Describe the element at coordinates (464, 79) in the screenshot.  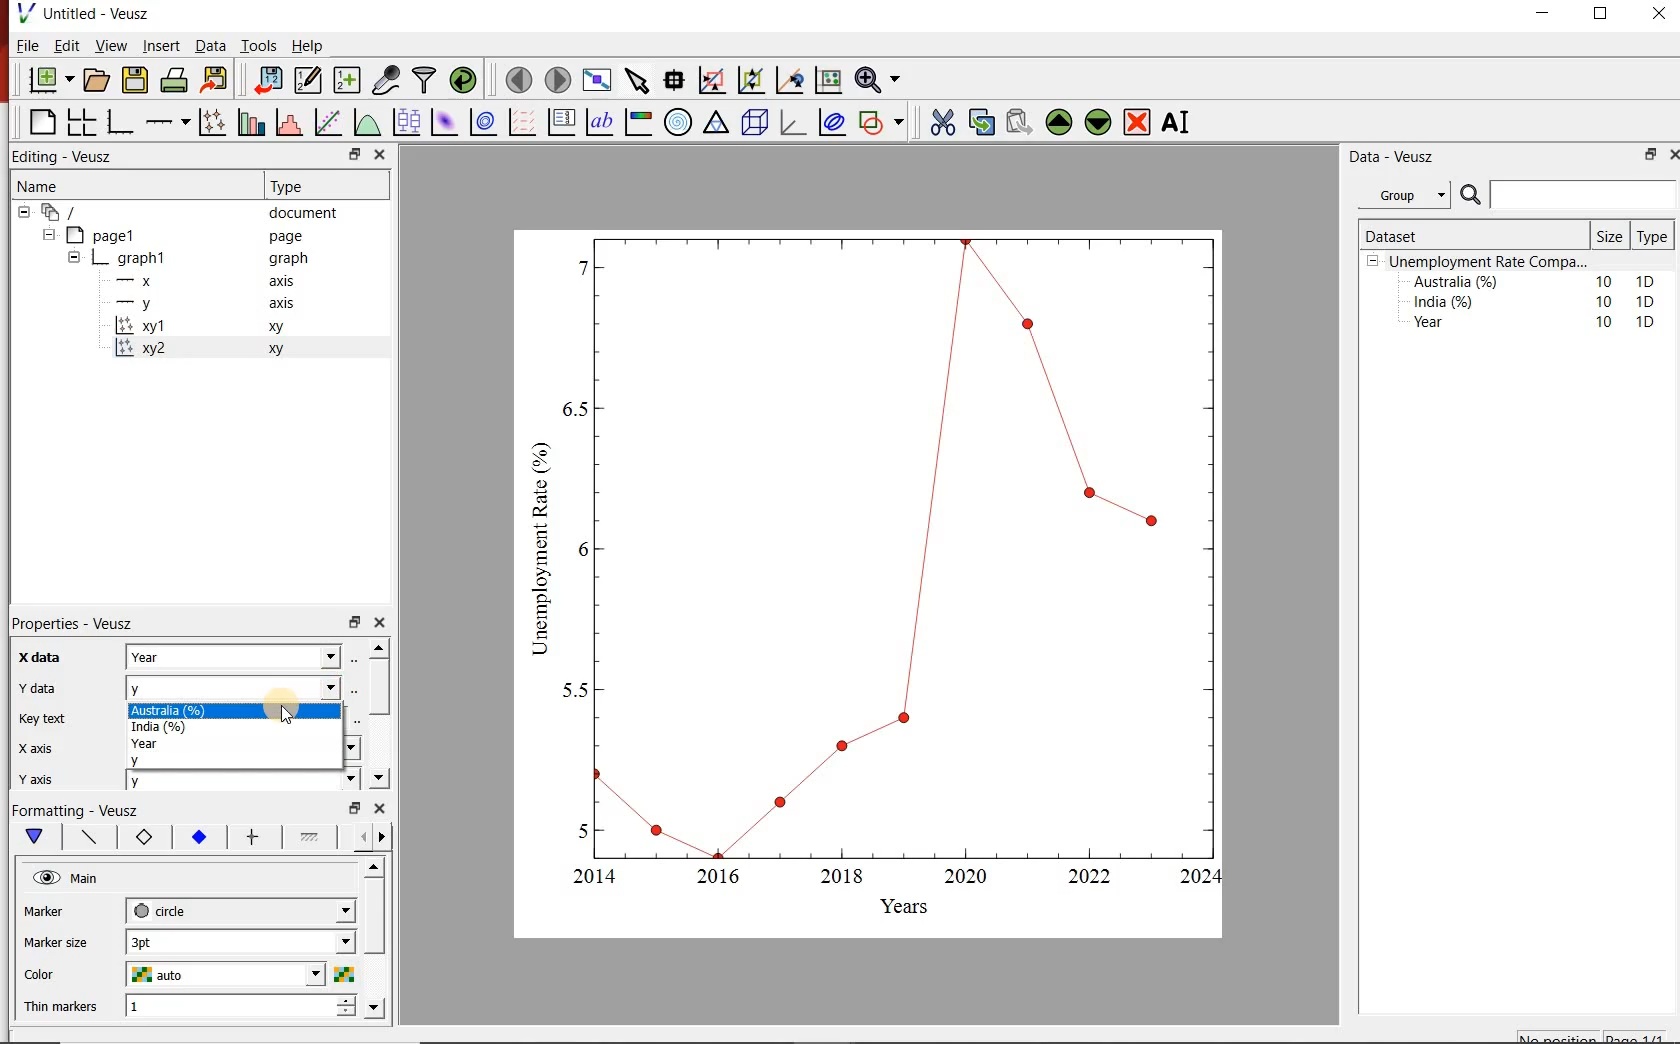
I see `reload datasets` at that location.